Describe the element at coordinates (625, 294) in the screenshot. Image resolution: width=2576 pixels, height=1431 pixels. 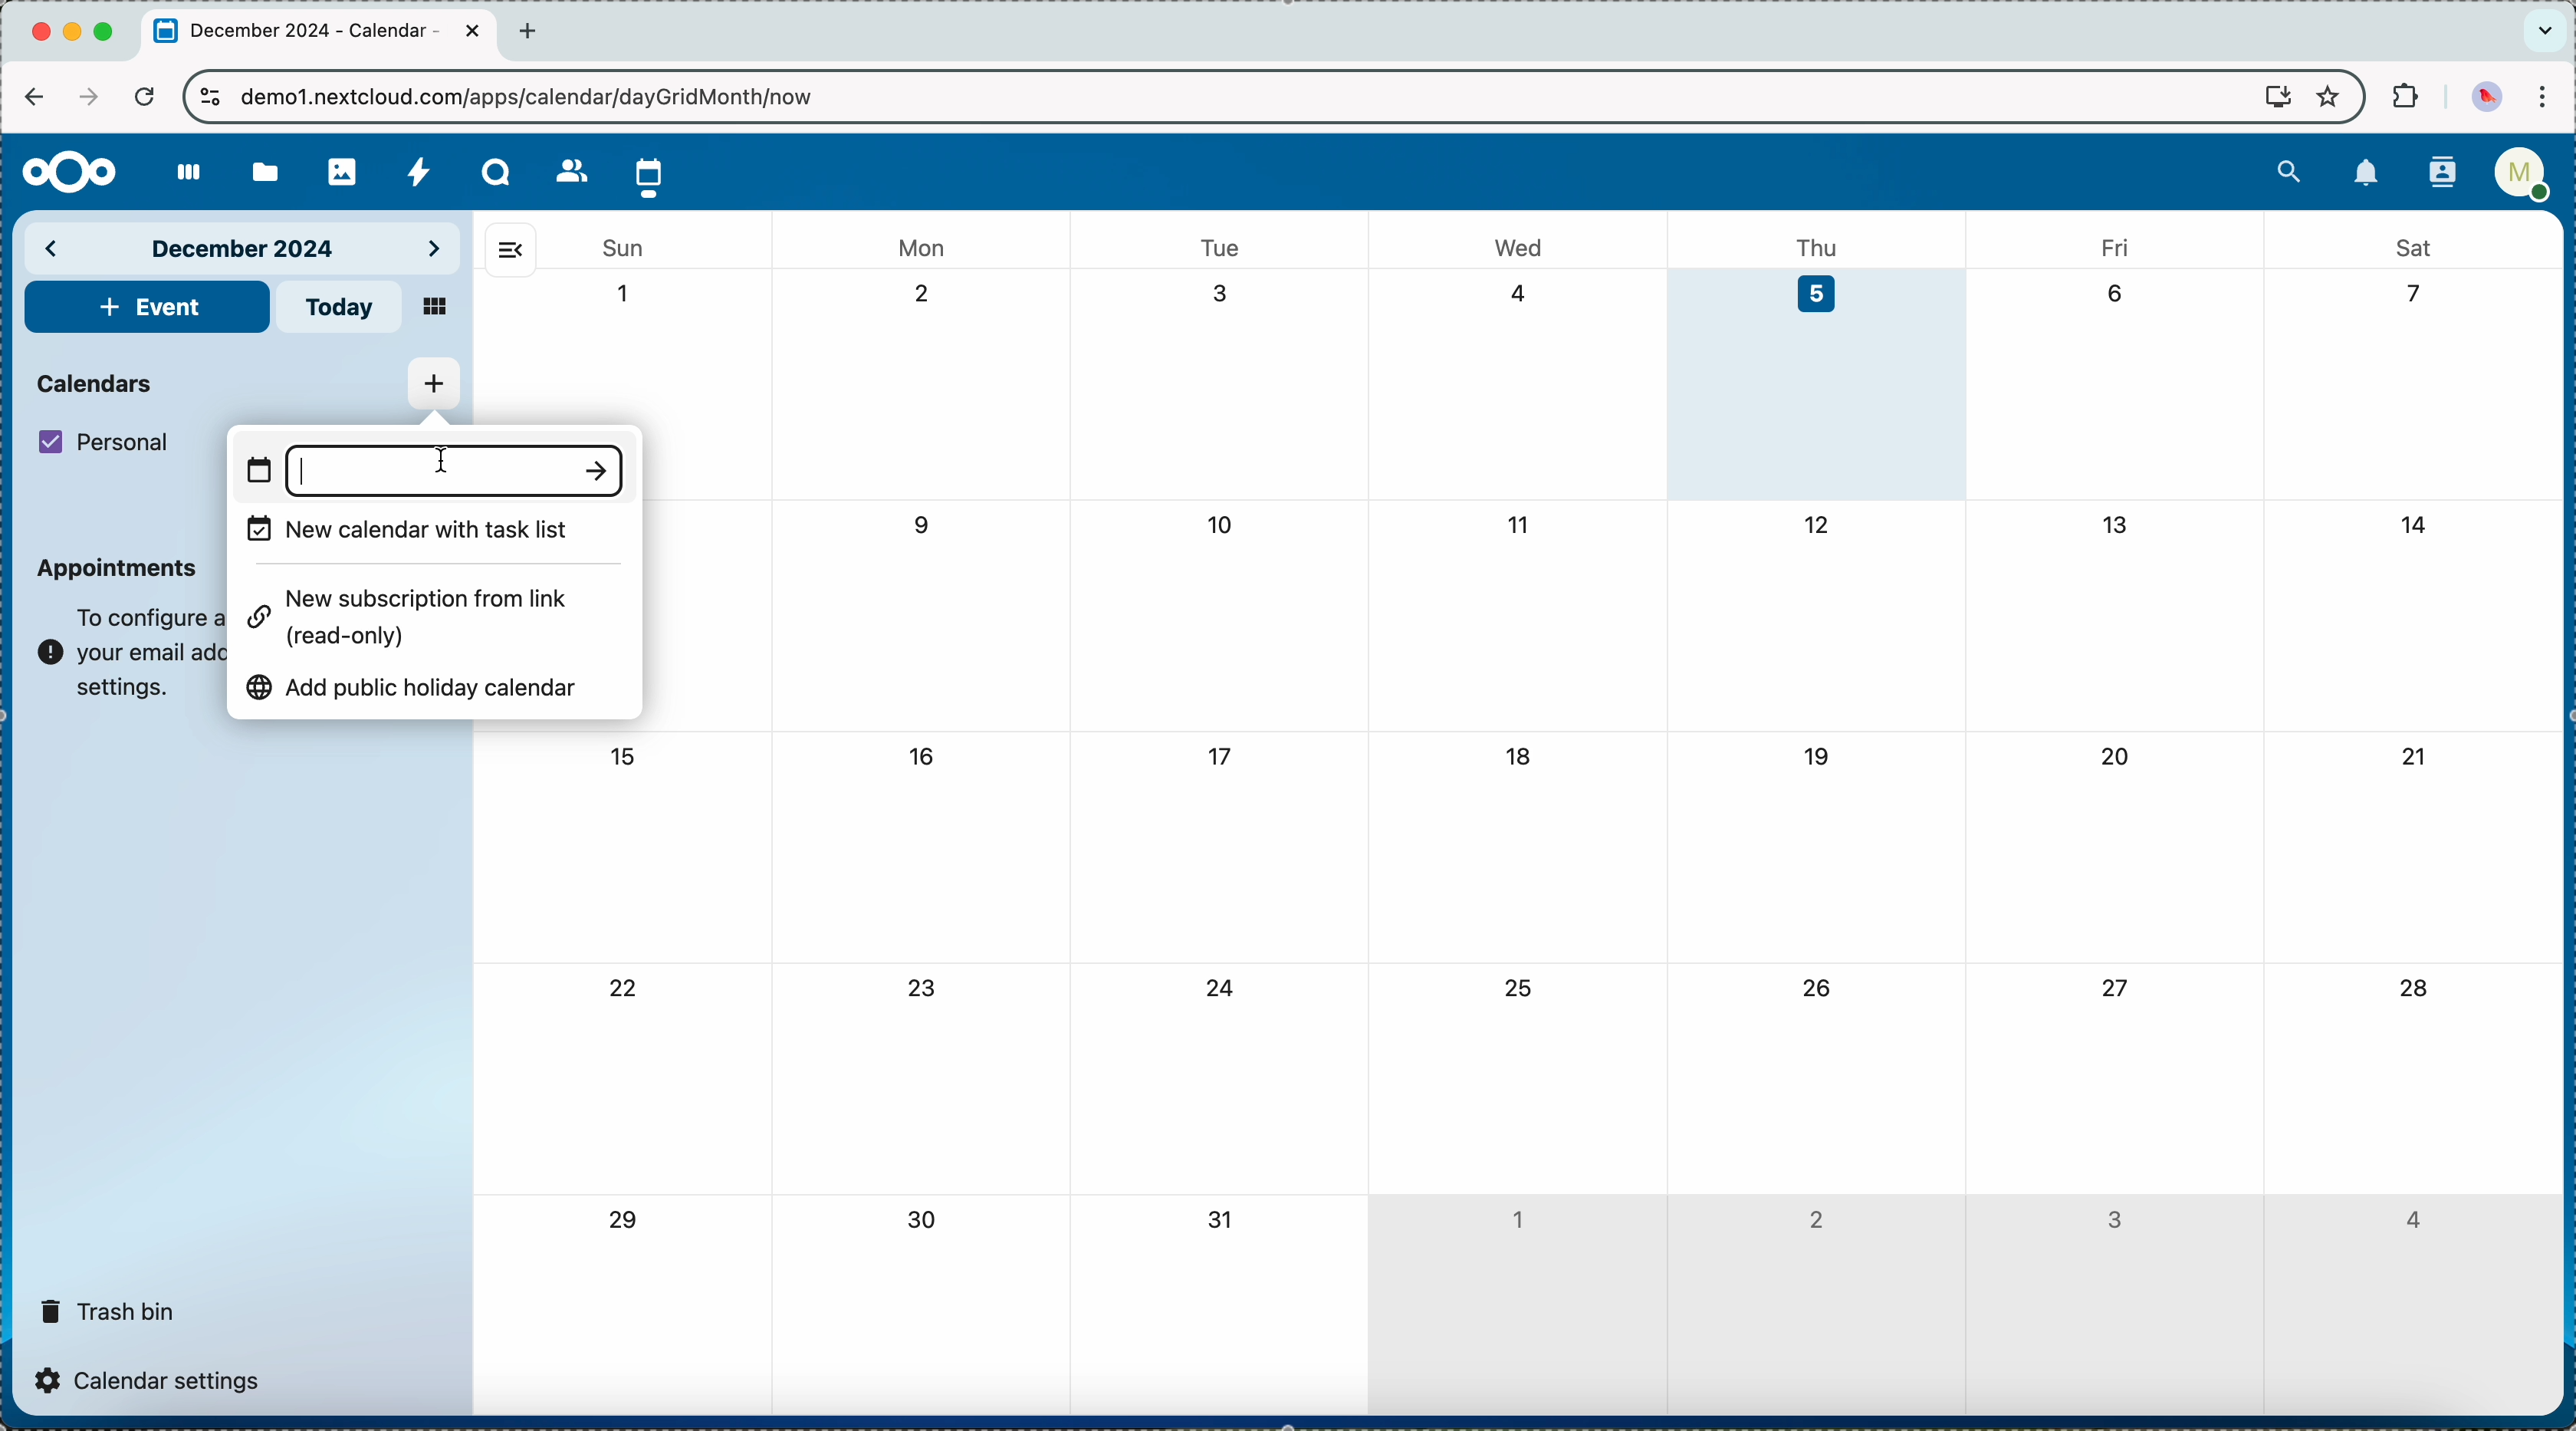
I see `1` at that location.